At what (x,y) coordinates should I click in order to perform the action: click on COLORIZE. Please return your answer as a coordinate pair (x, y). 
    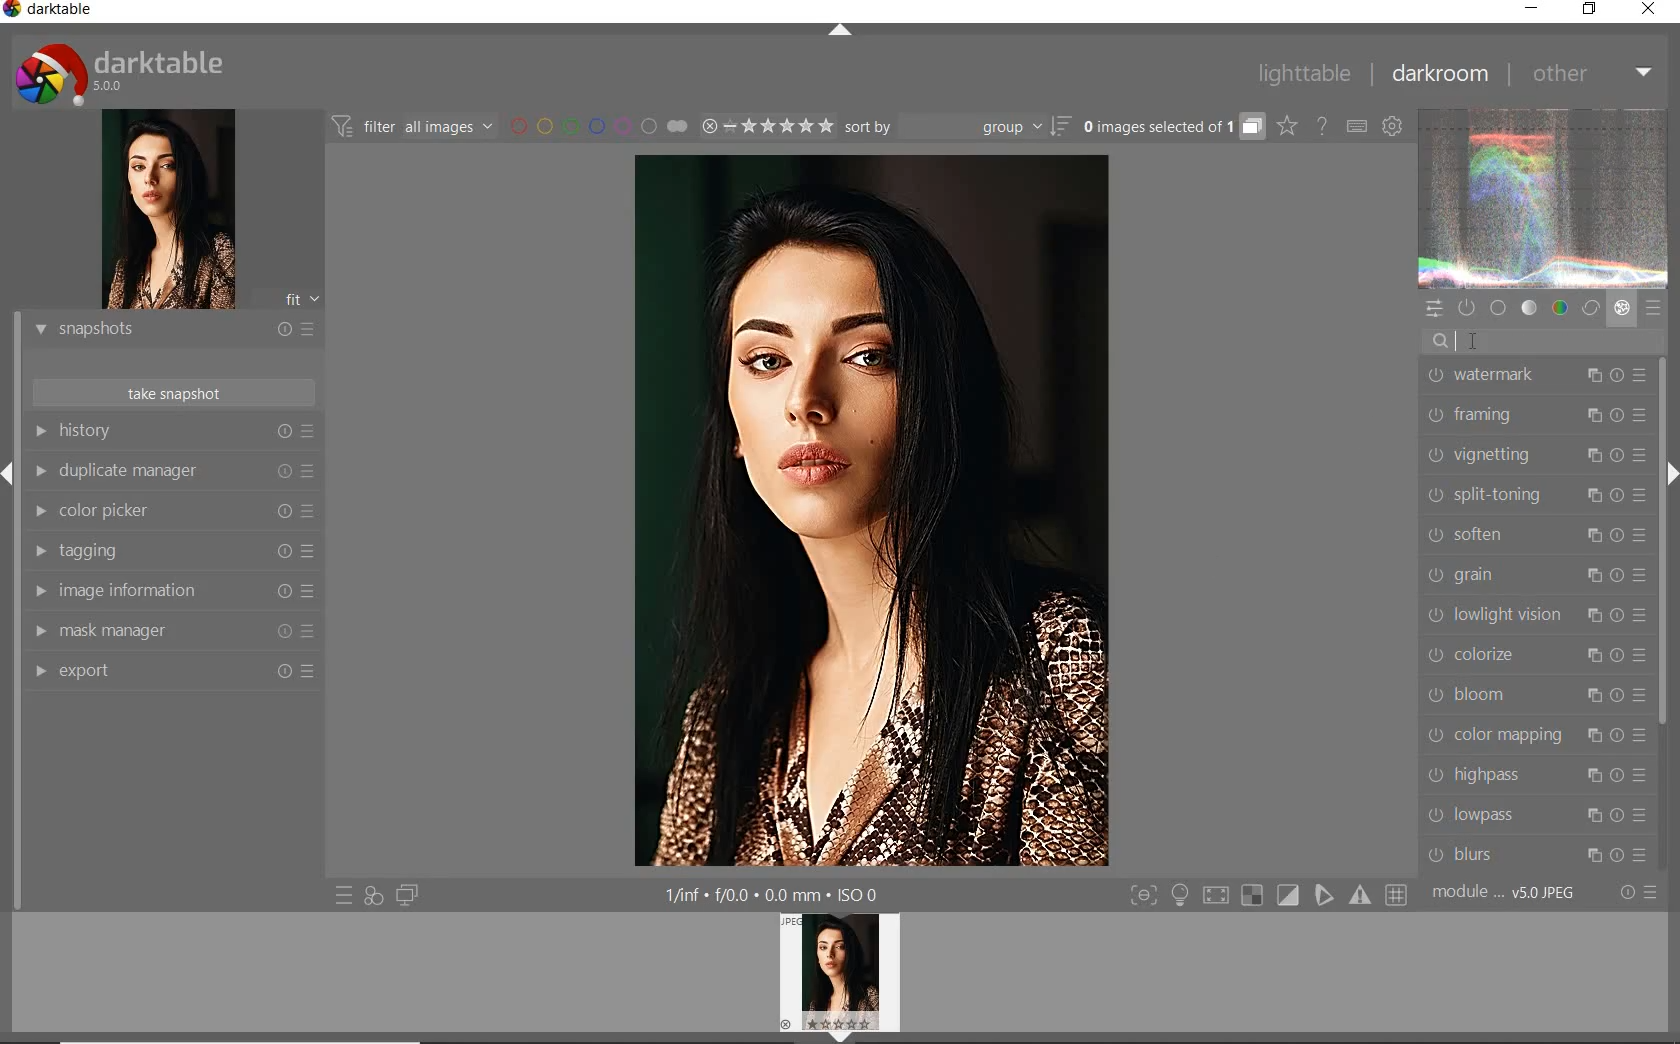
    Looking at the image, I should click on (1531, 655).